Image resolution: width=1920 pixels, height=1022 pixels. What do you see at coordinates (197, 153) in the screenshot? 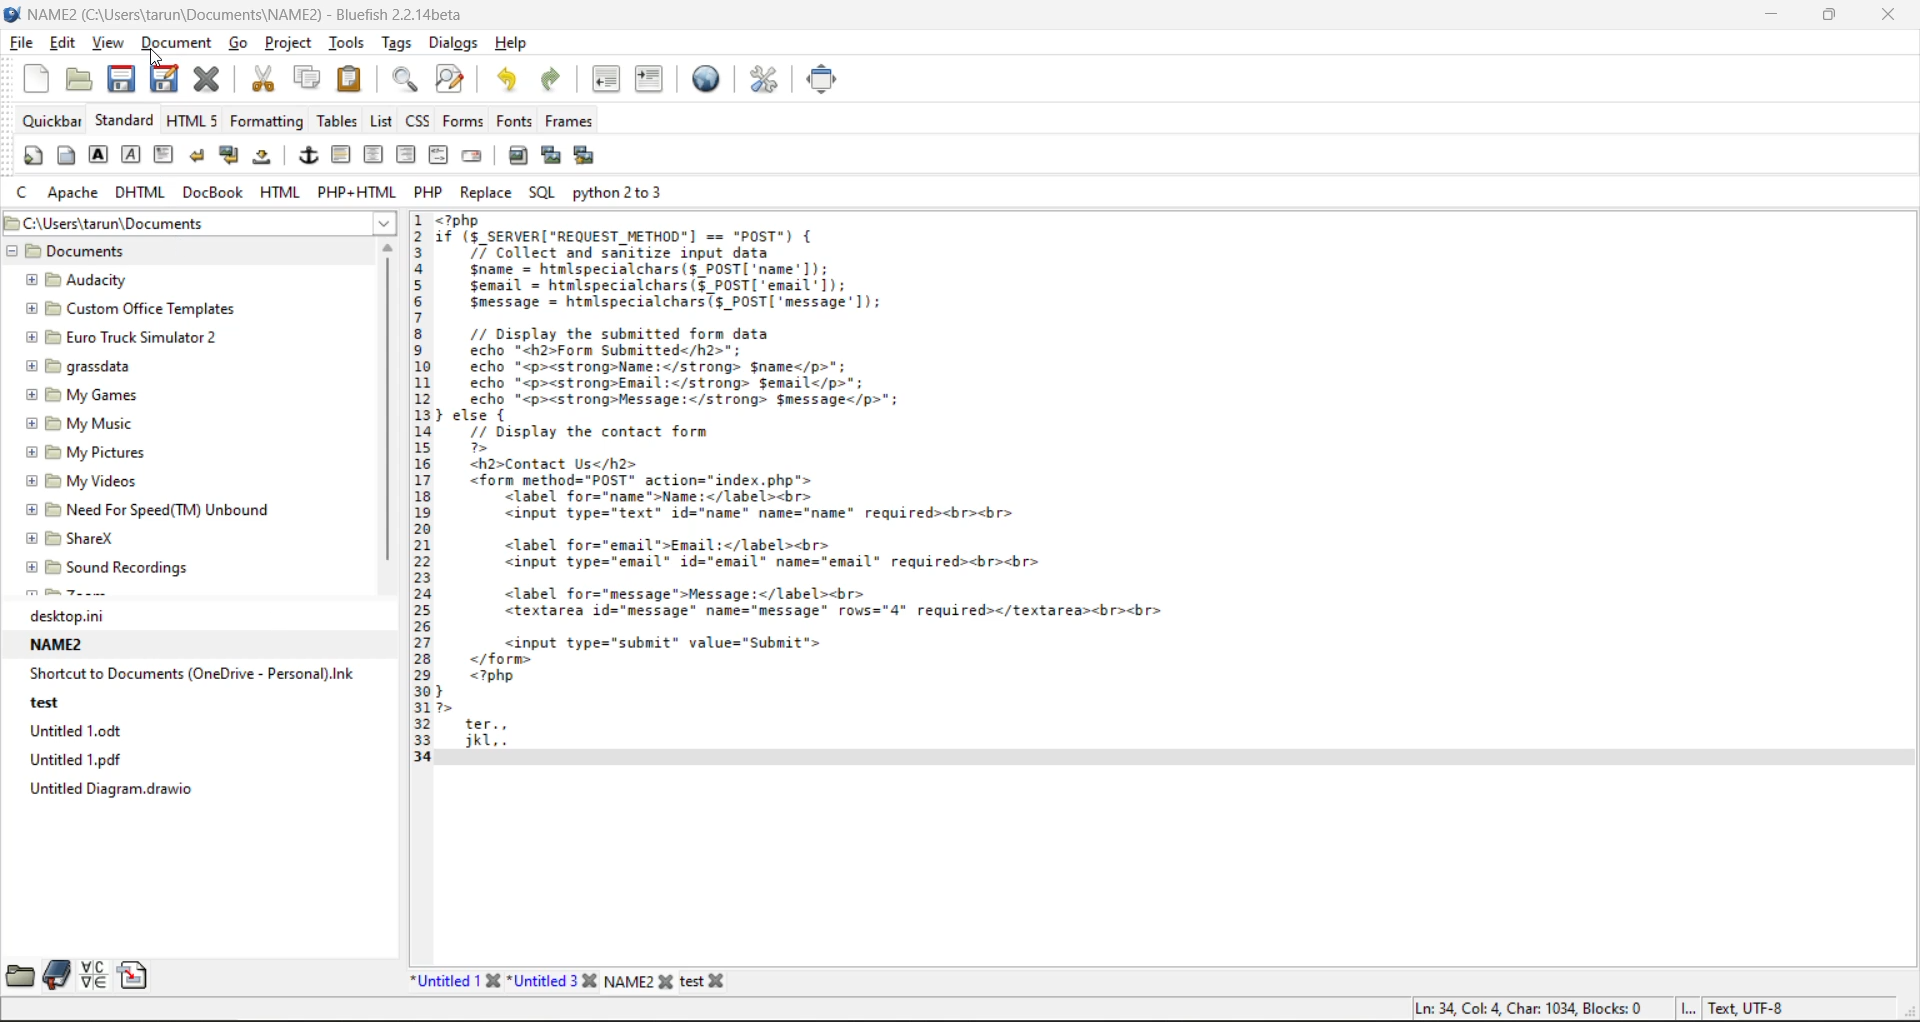
I see `break` at bounding box center [197, 153].